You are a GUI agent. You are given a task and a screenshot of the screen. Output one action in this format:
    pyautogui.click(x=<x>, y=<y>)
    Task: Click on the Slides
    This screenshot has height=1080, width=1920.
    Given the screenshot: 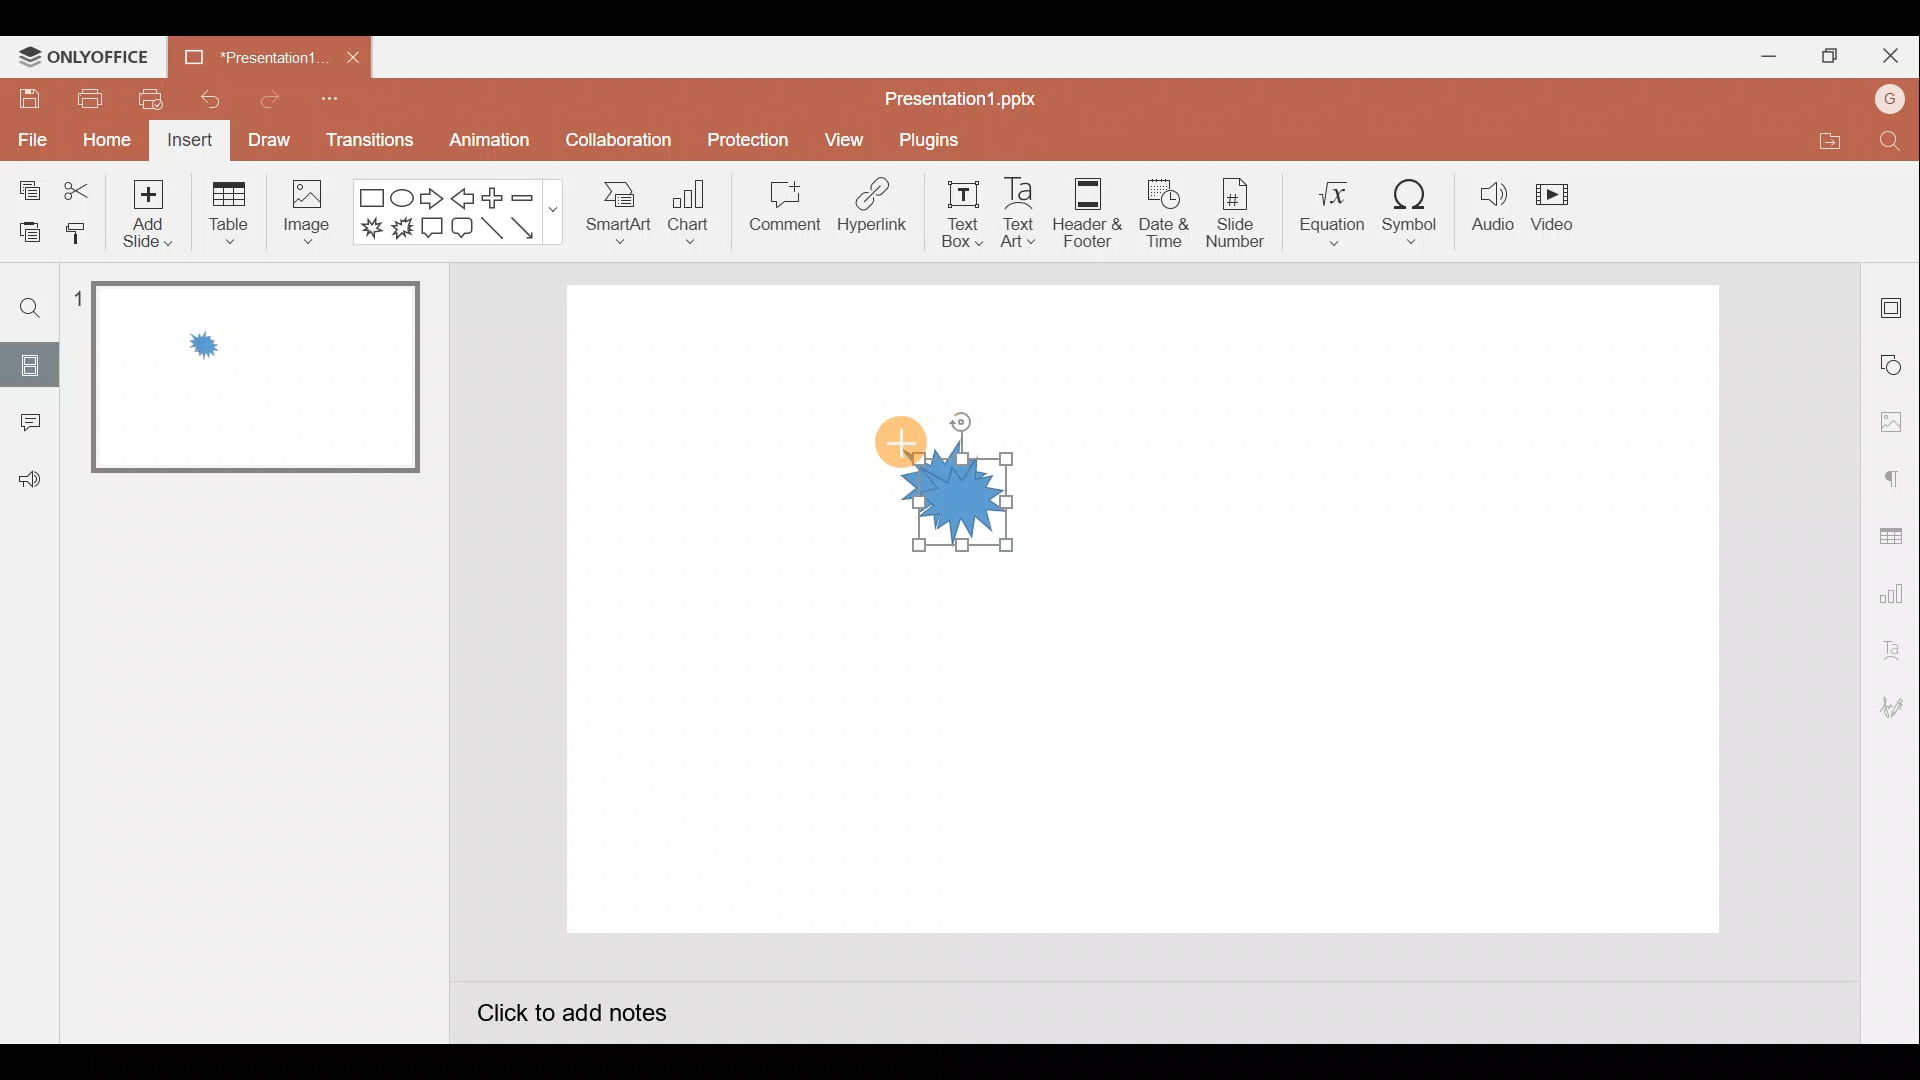 What is the action you would take?
    pyautogui.click(x=28, y=365)
    